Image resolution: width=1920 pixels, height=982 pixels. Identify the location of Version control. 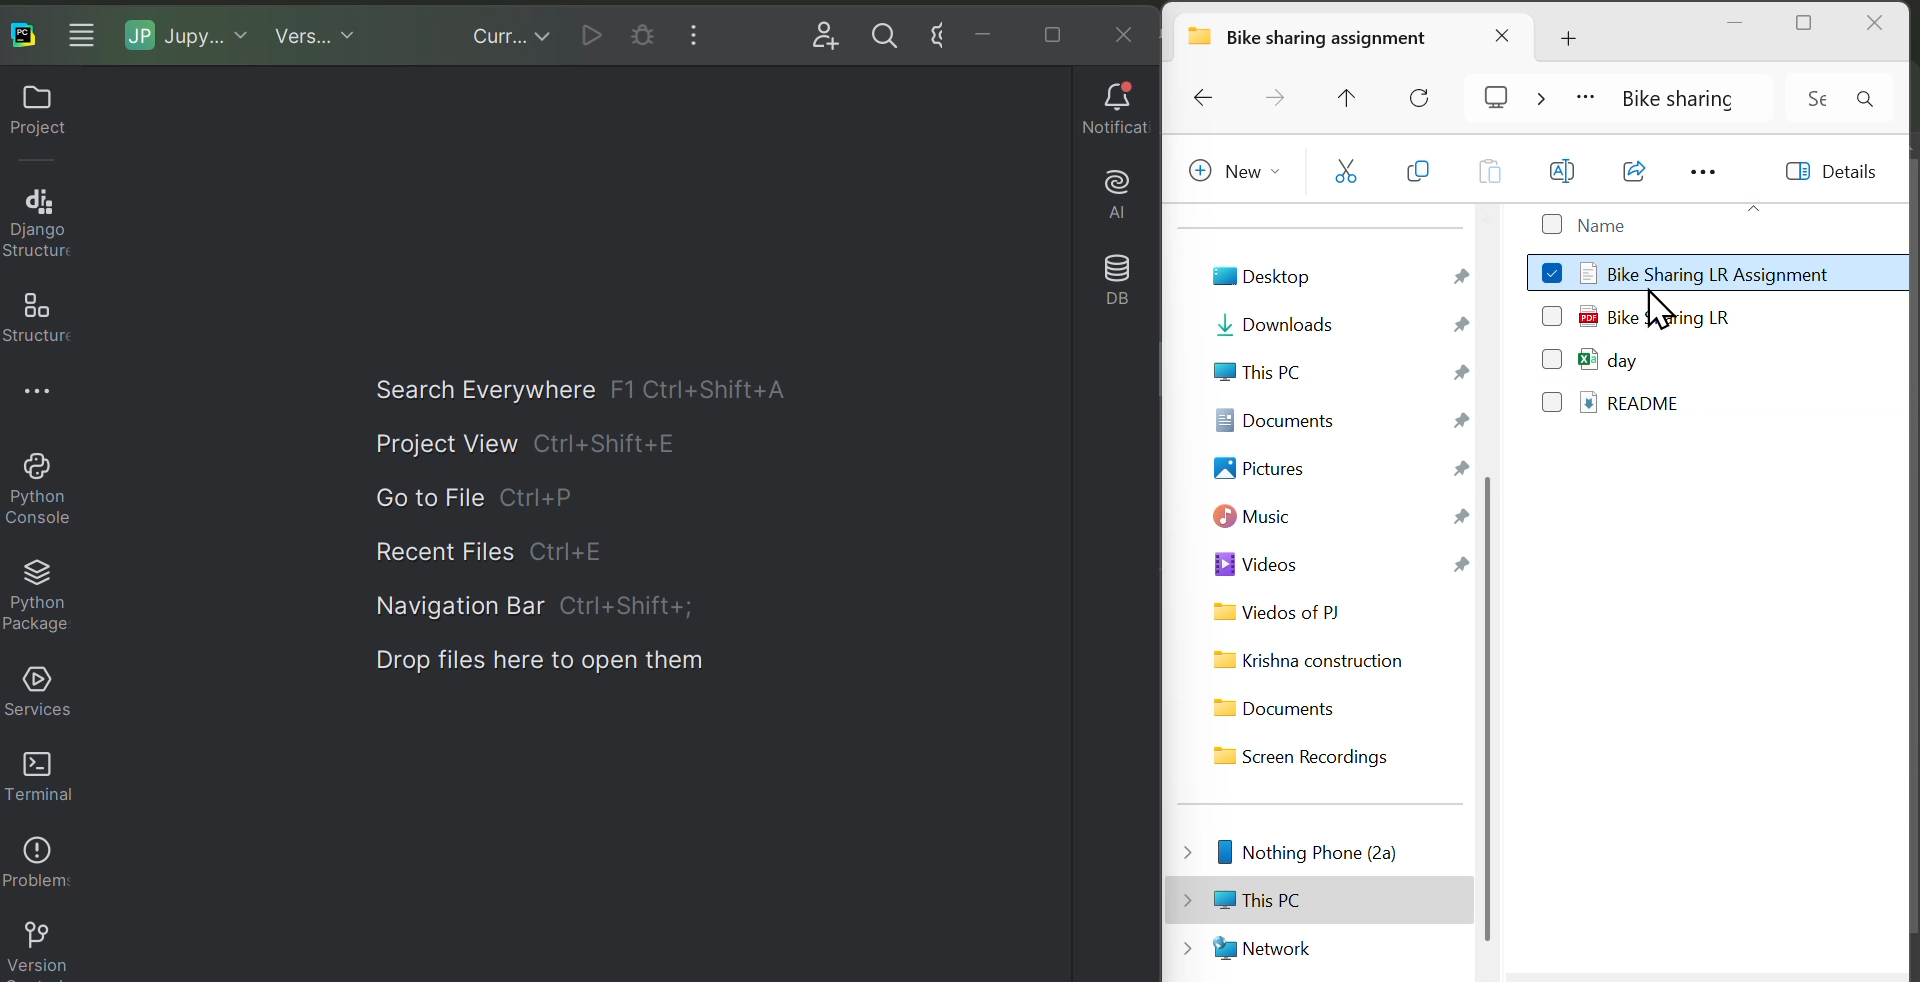
(35, 950).